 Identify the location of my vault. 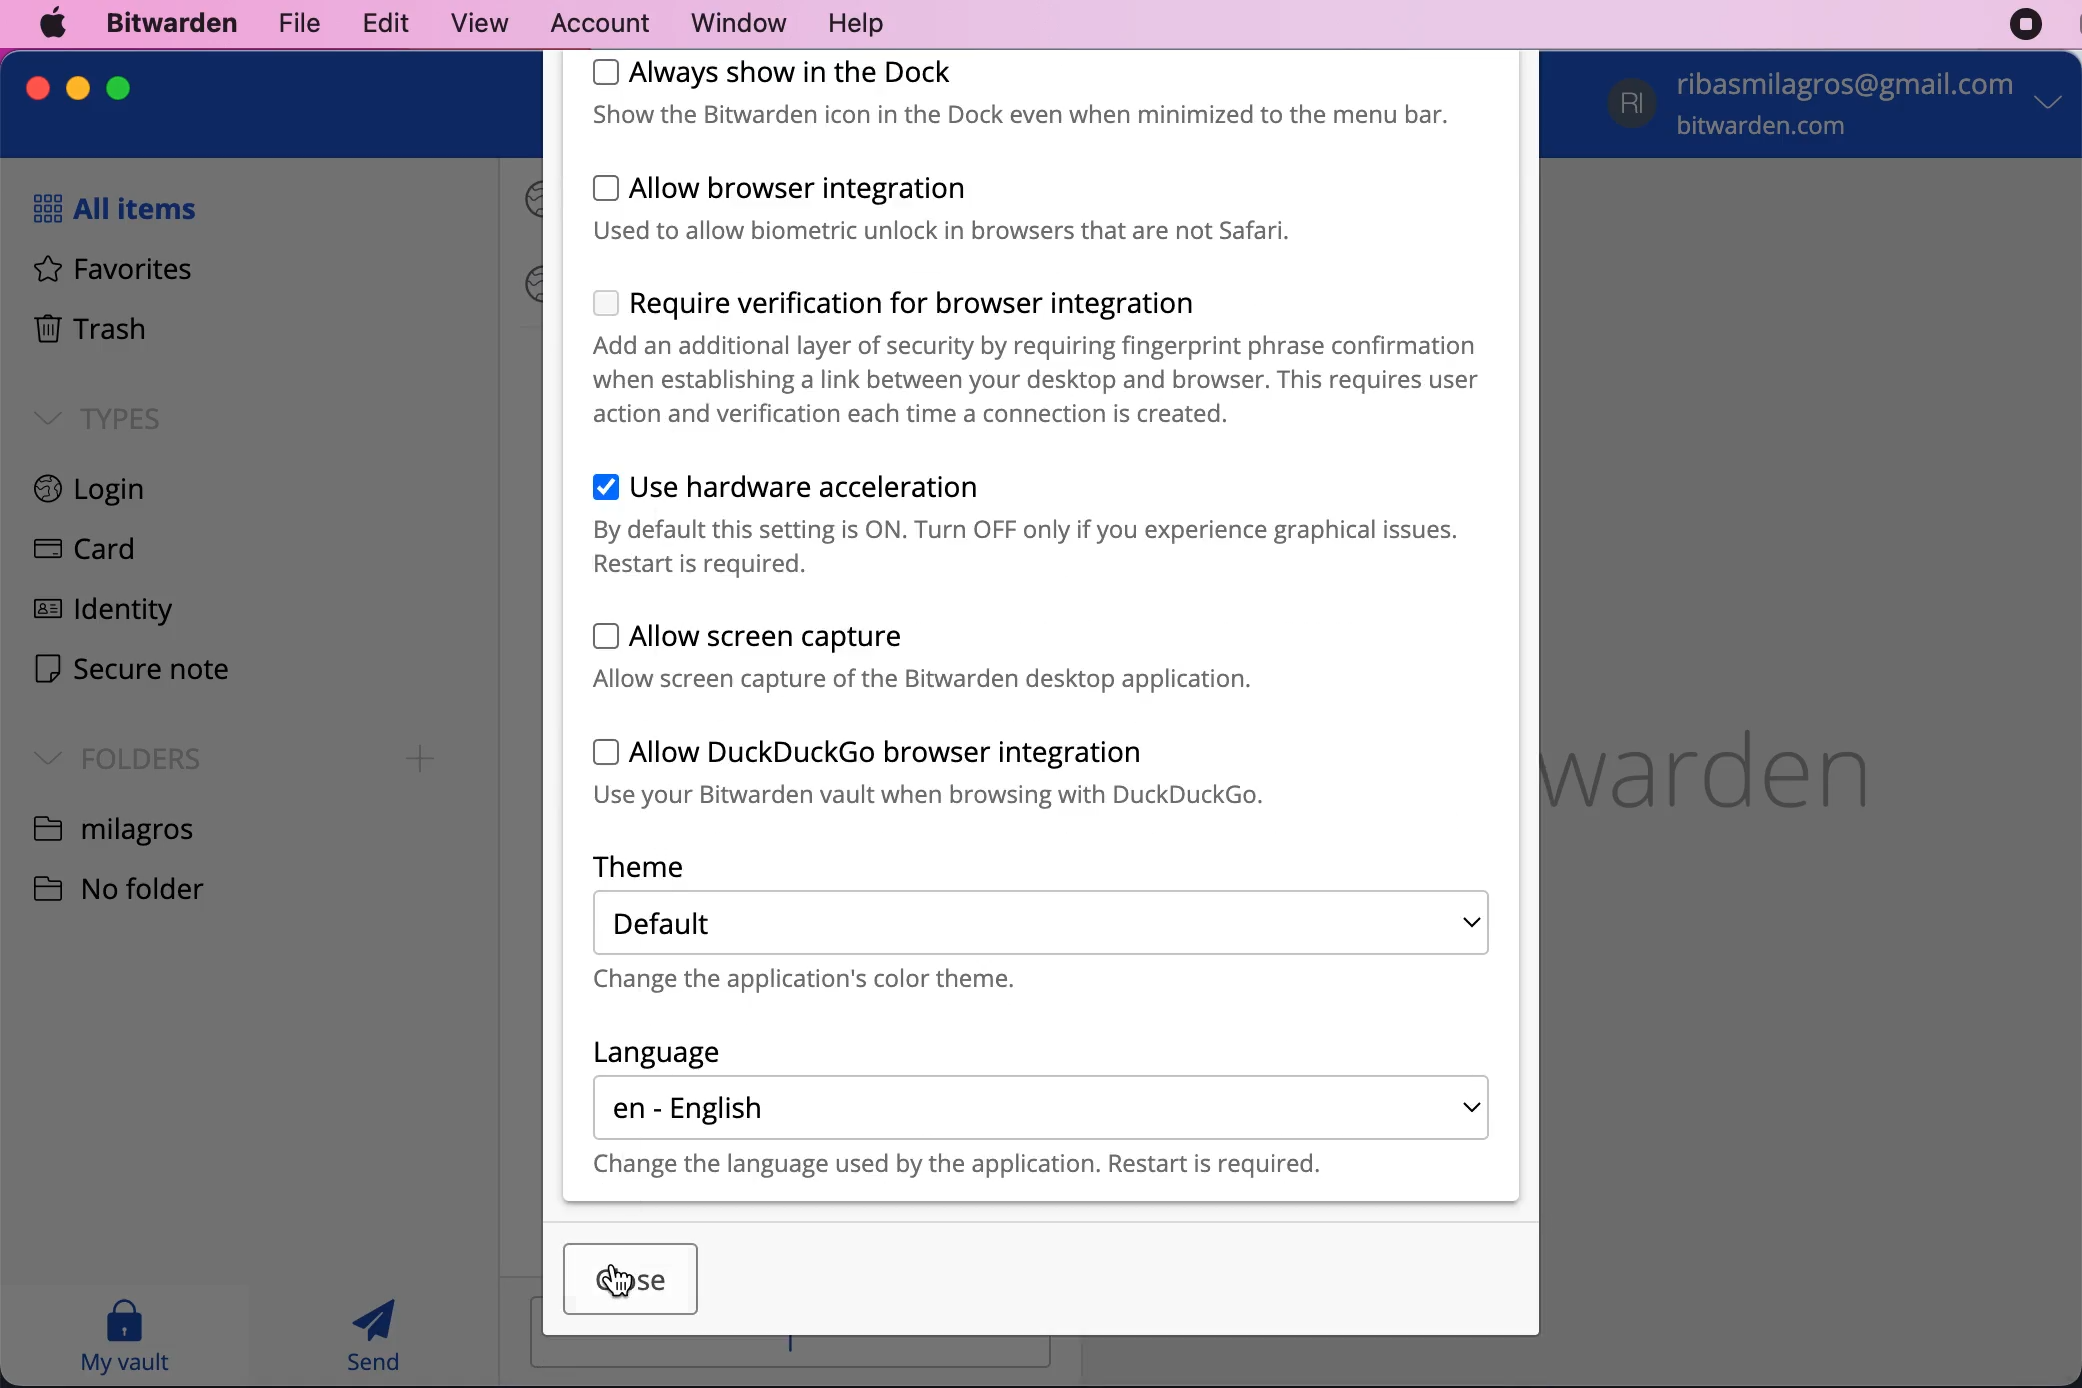
(124, 1335).